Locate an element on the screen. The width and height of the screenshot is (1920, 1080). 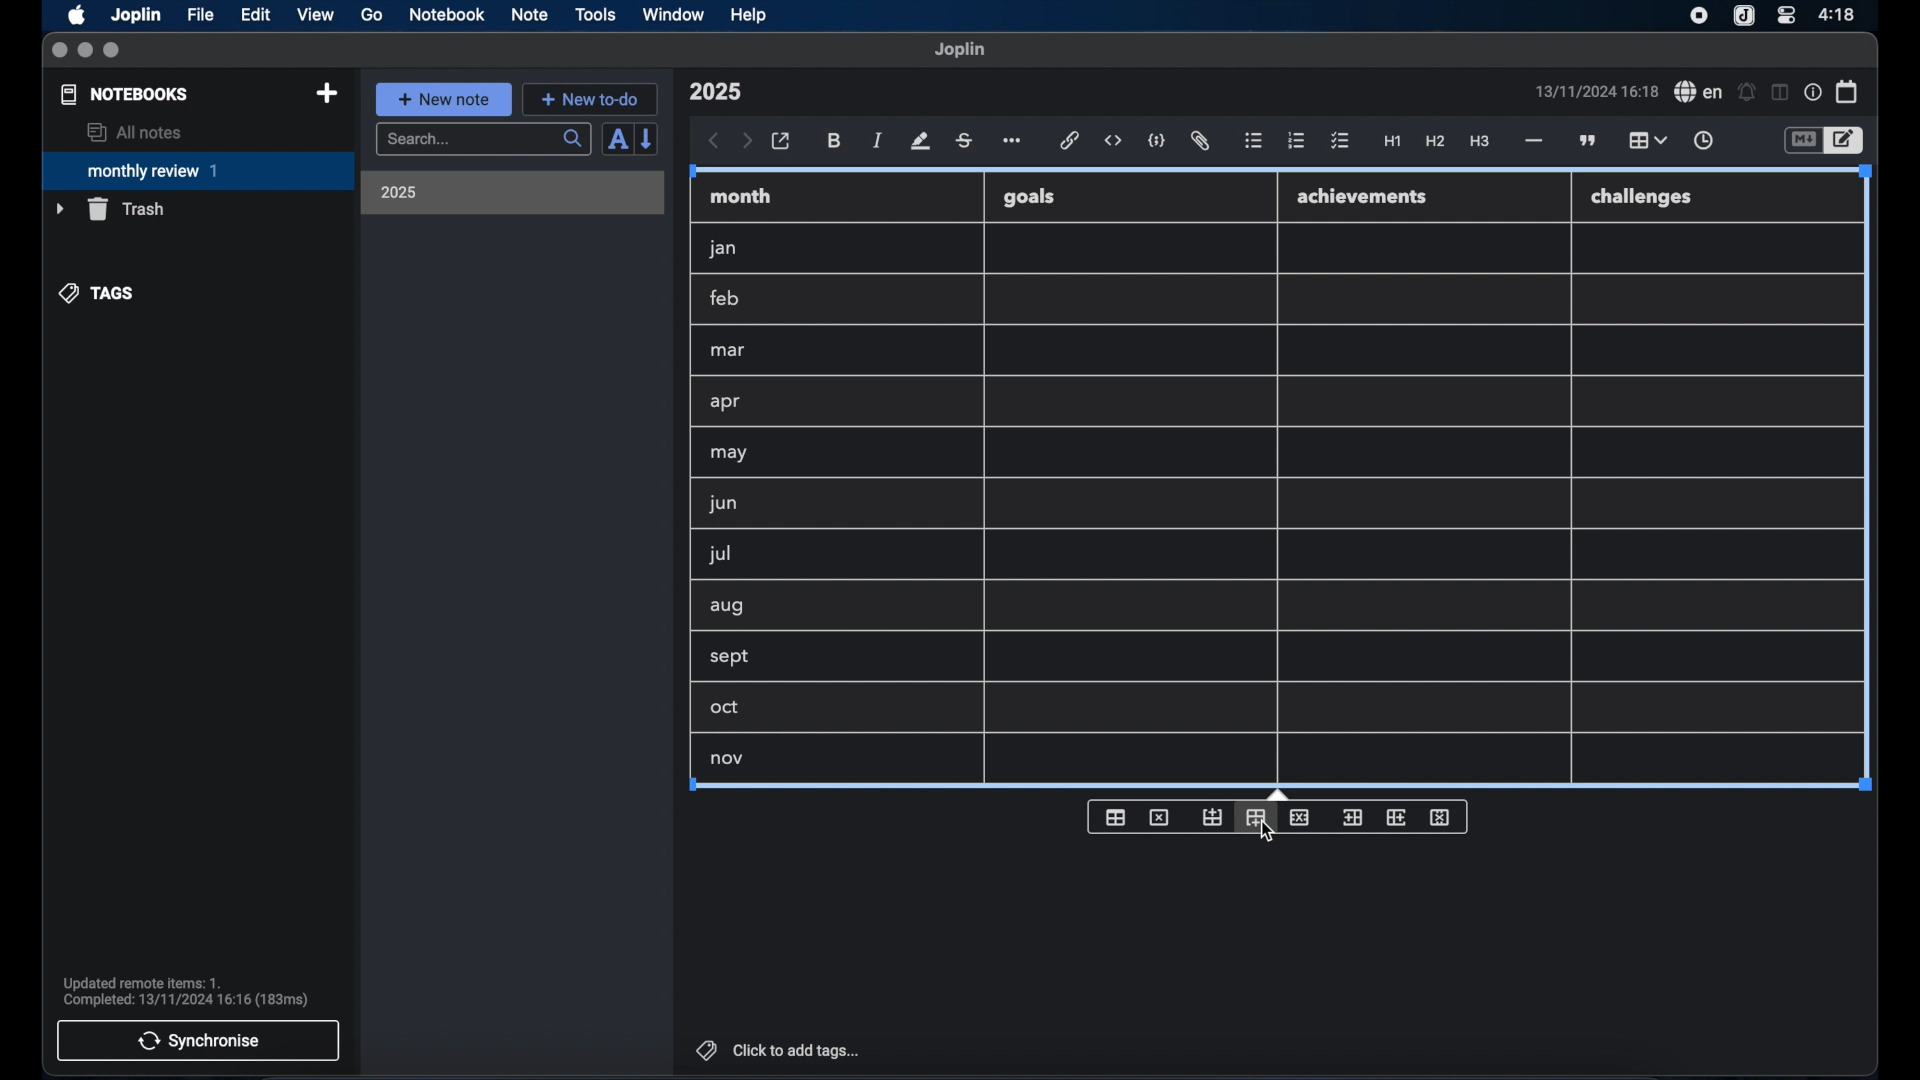
apr is located at coordinates (727, 402).